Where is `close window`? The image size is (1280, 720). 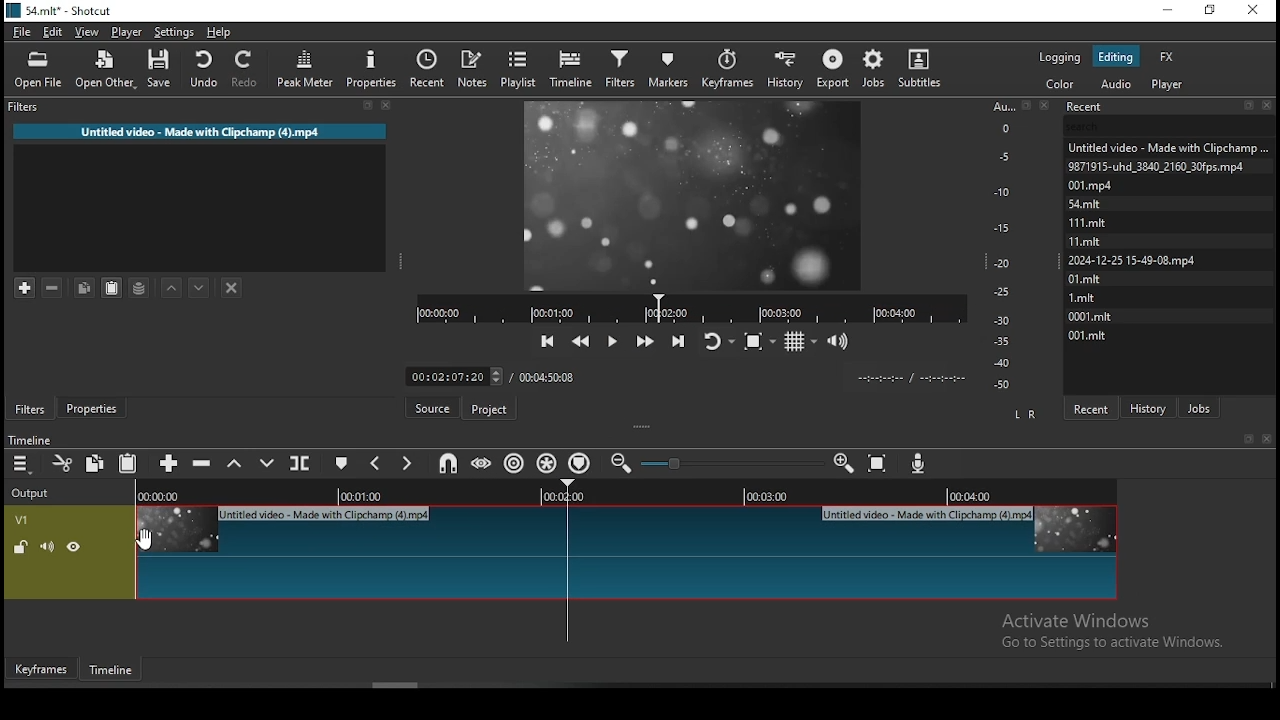
close window is located at coordinates (1253, 9).